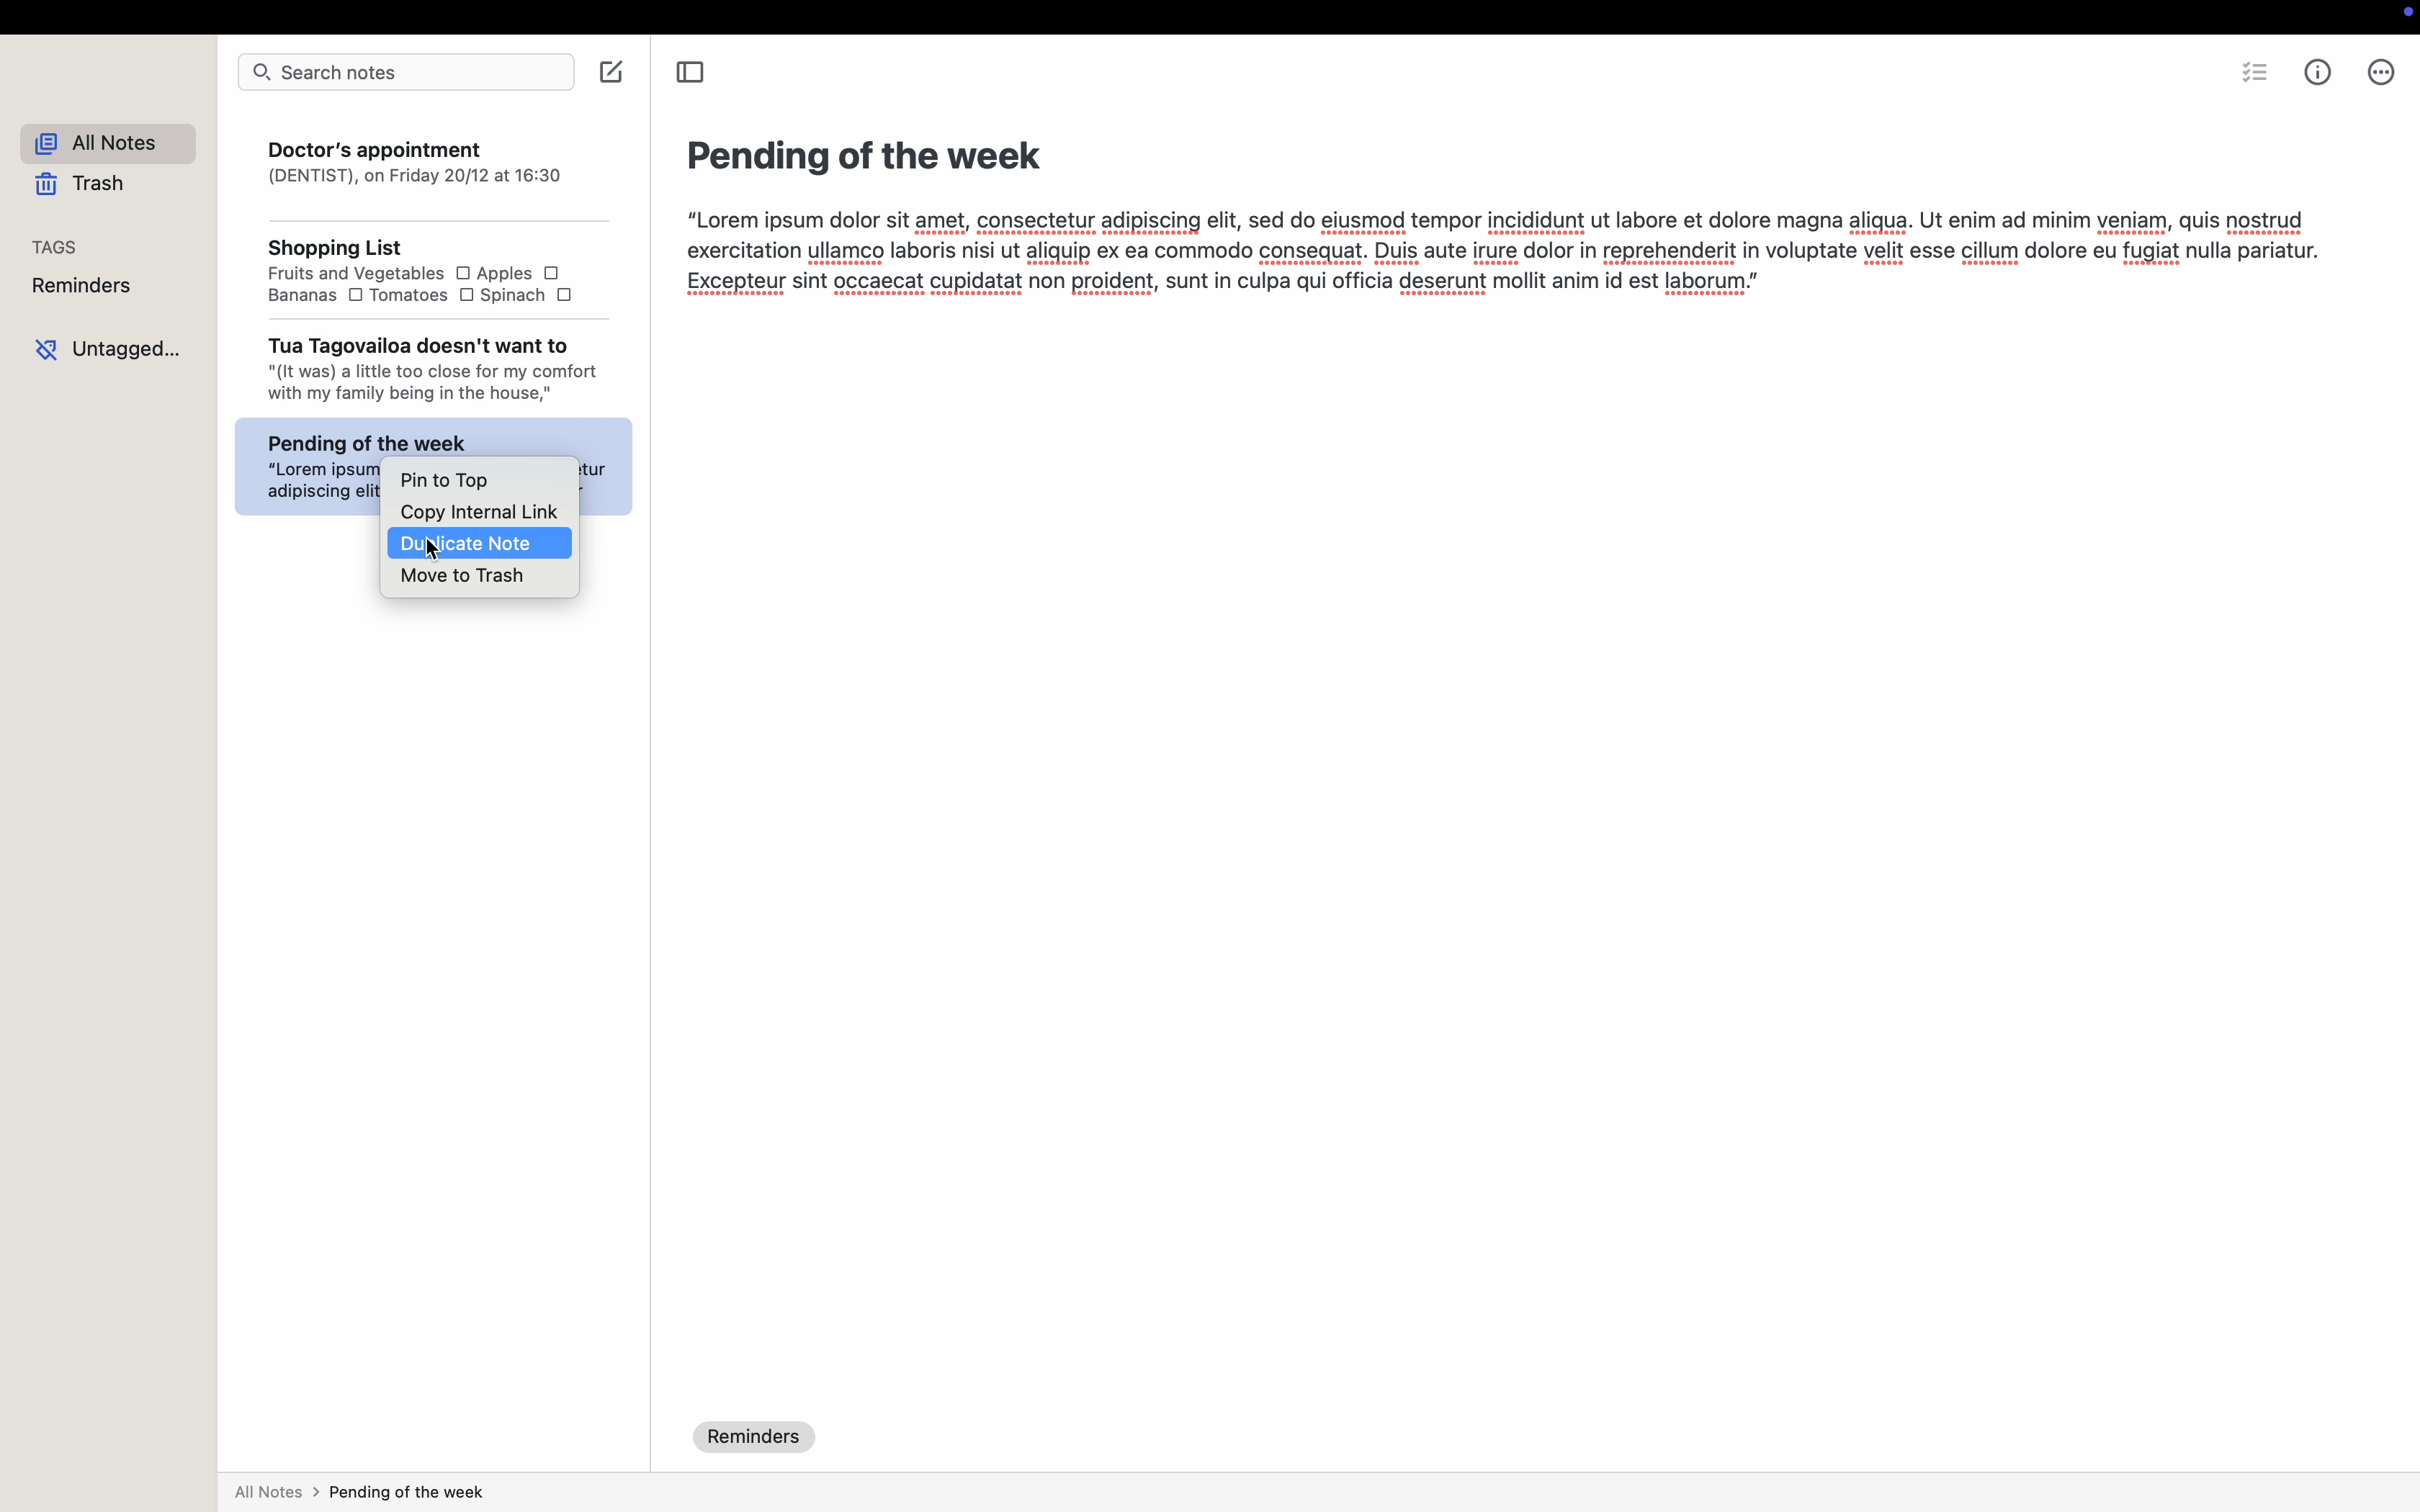 The image size is (2420, 1512). Describe the element at coordinates (2258, 73) in the screenshot. I see `check list` at that location.